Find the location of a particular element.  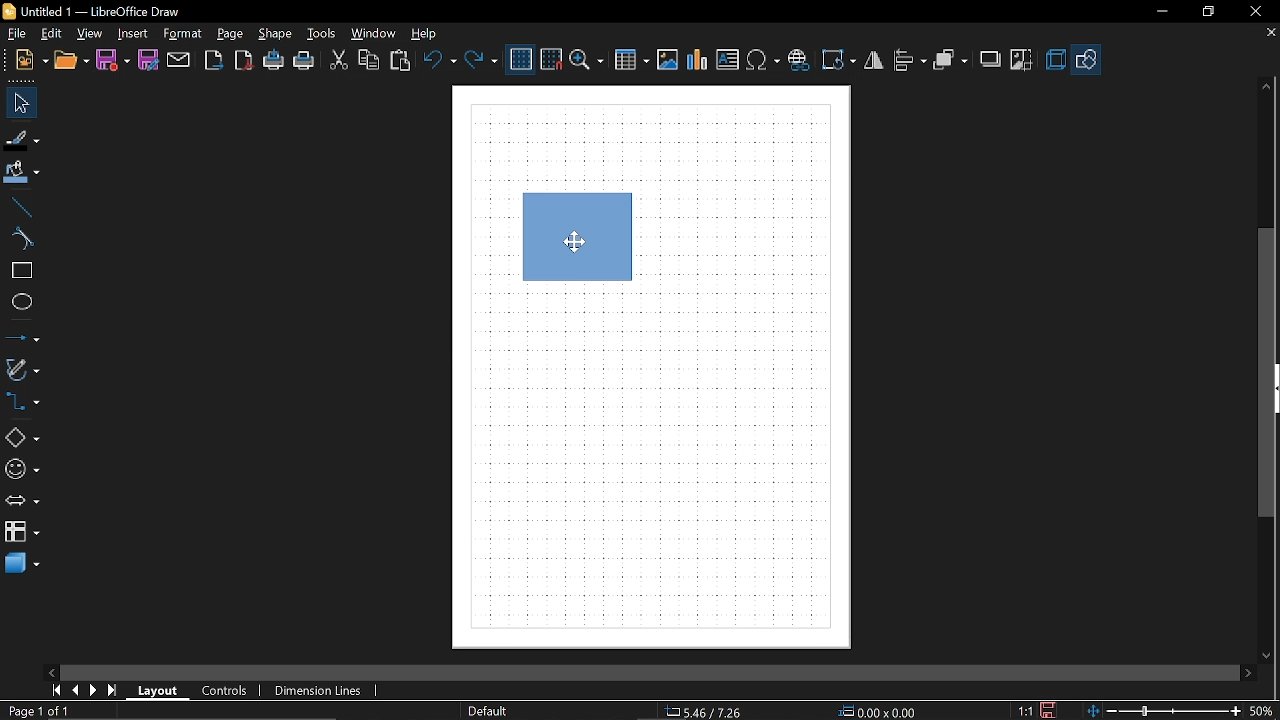

Insert chart is located at coordinates (728, 59).